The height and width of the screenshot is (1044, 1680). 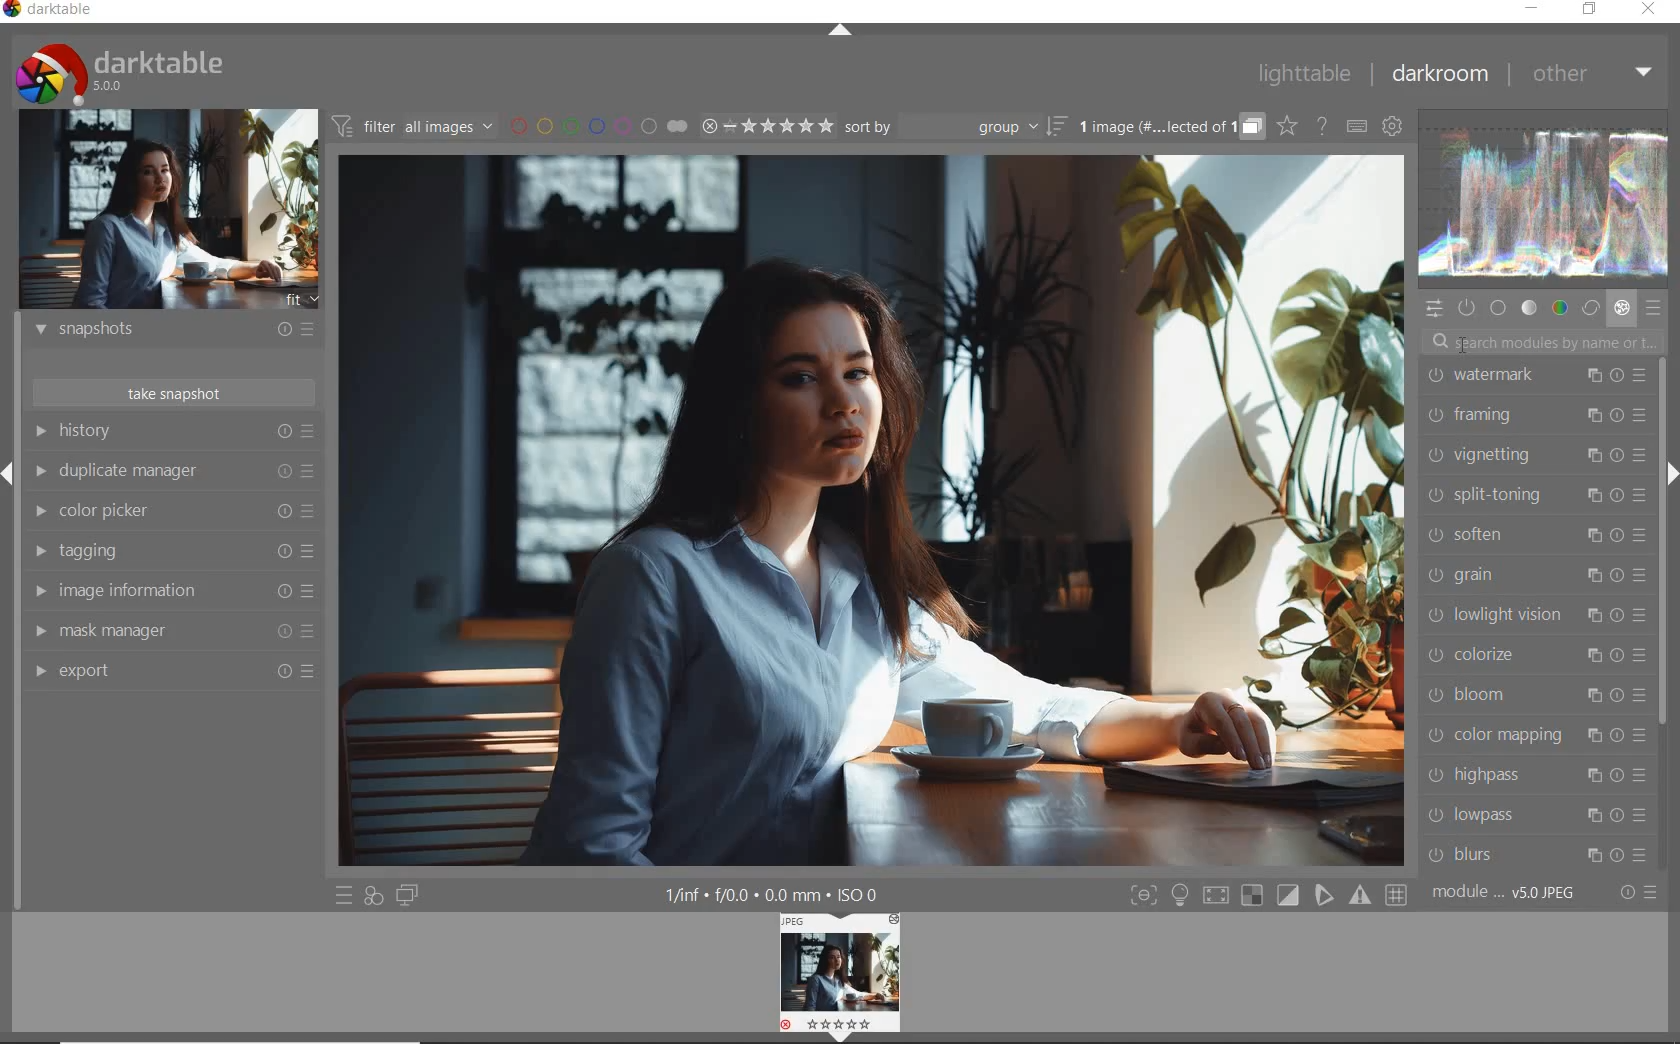 I want to click on system logo, so click(x=122, y=73).